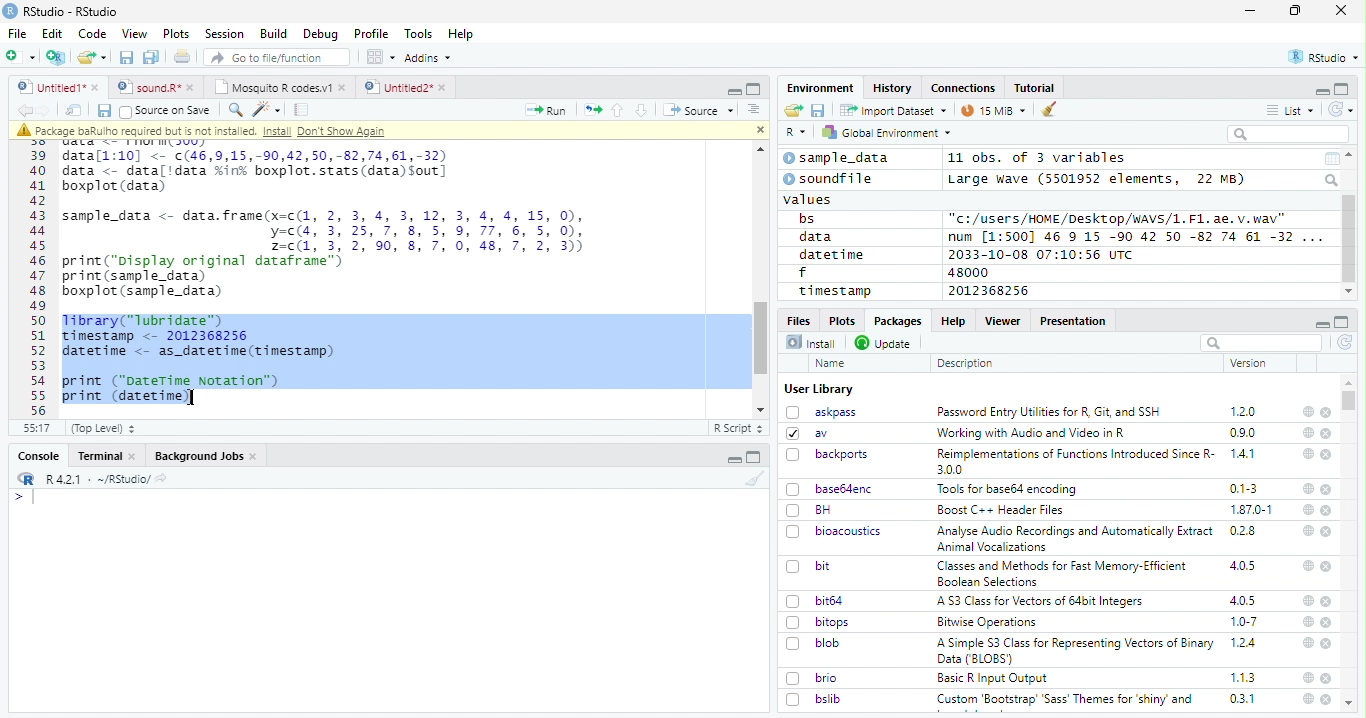  I want to click on askpass, so click(820, 412).